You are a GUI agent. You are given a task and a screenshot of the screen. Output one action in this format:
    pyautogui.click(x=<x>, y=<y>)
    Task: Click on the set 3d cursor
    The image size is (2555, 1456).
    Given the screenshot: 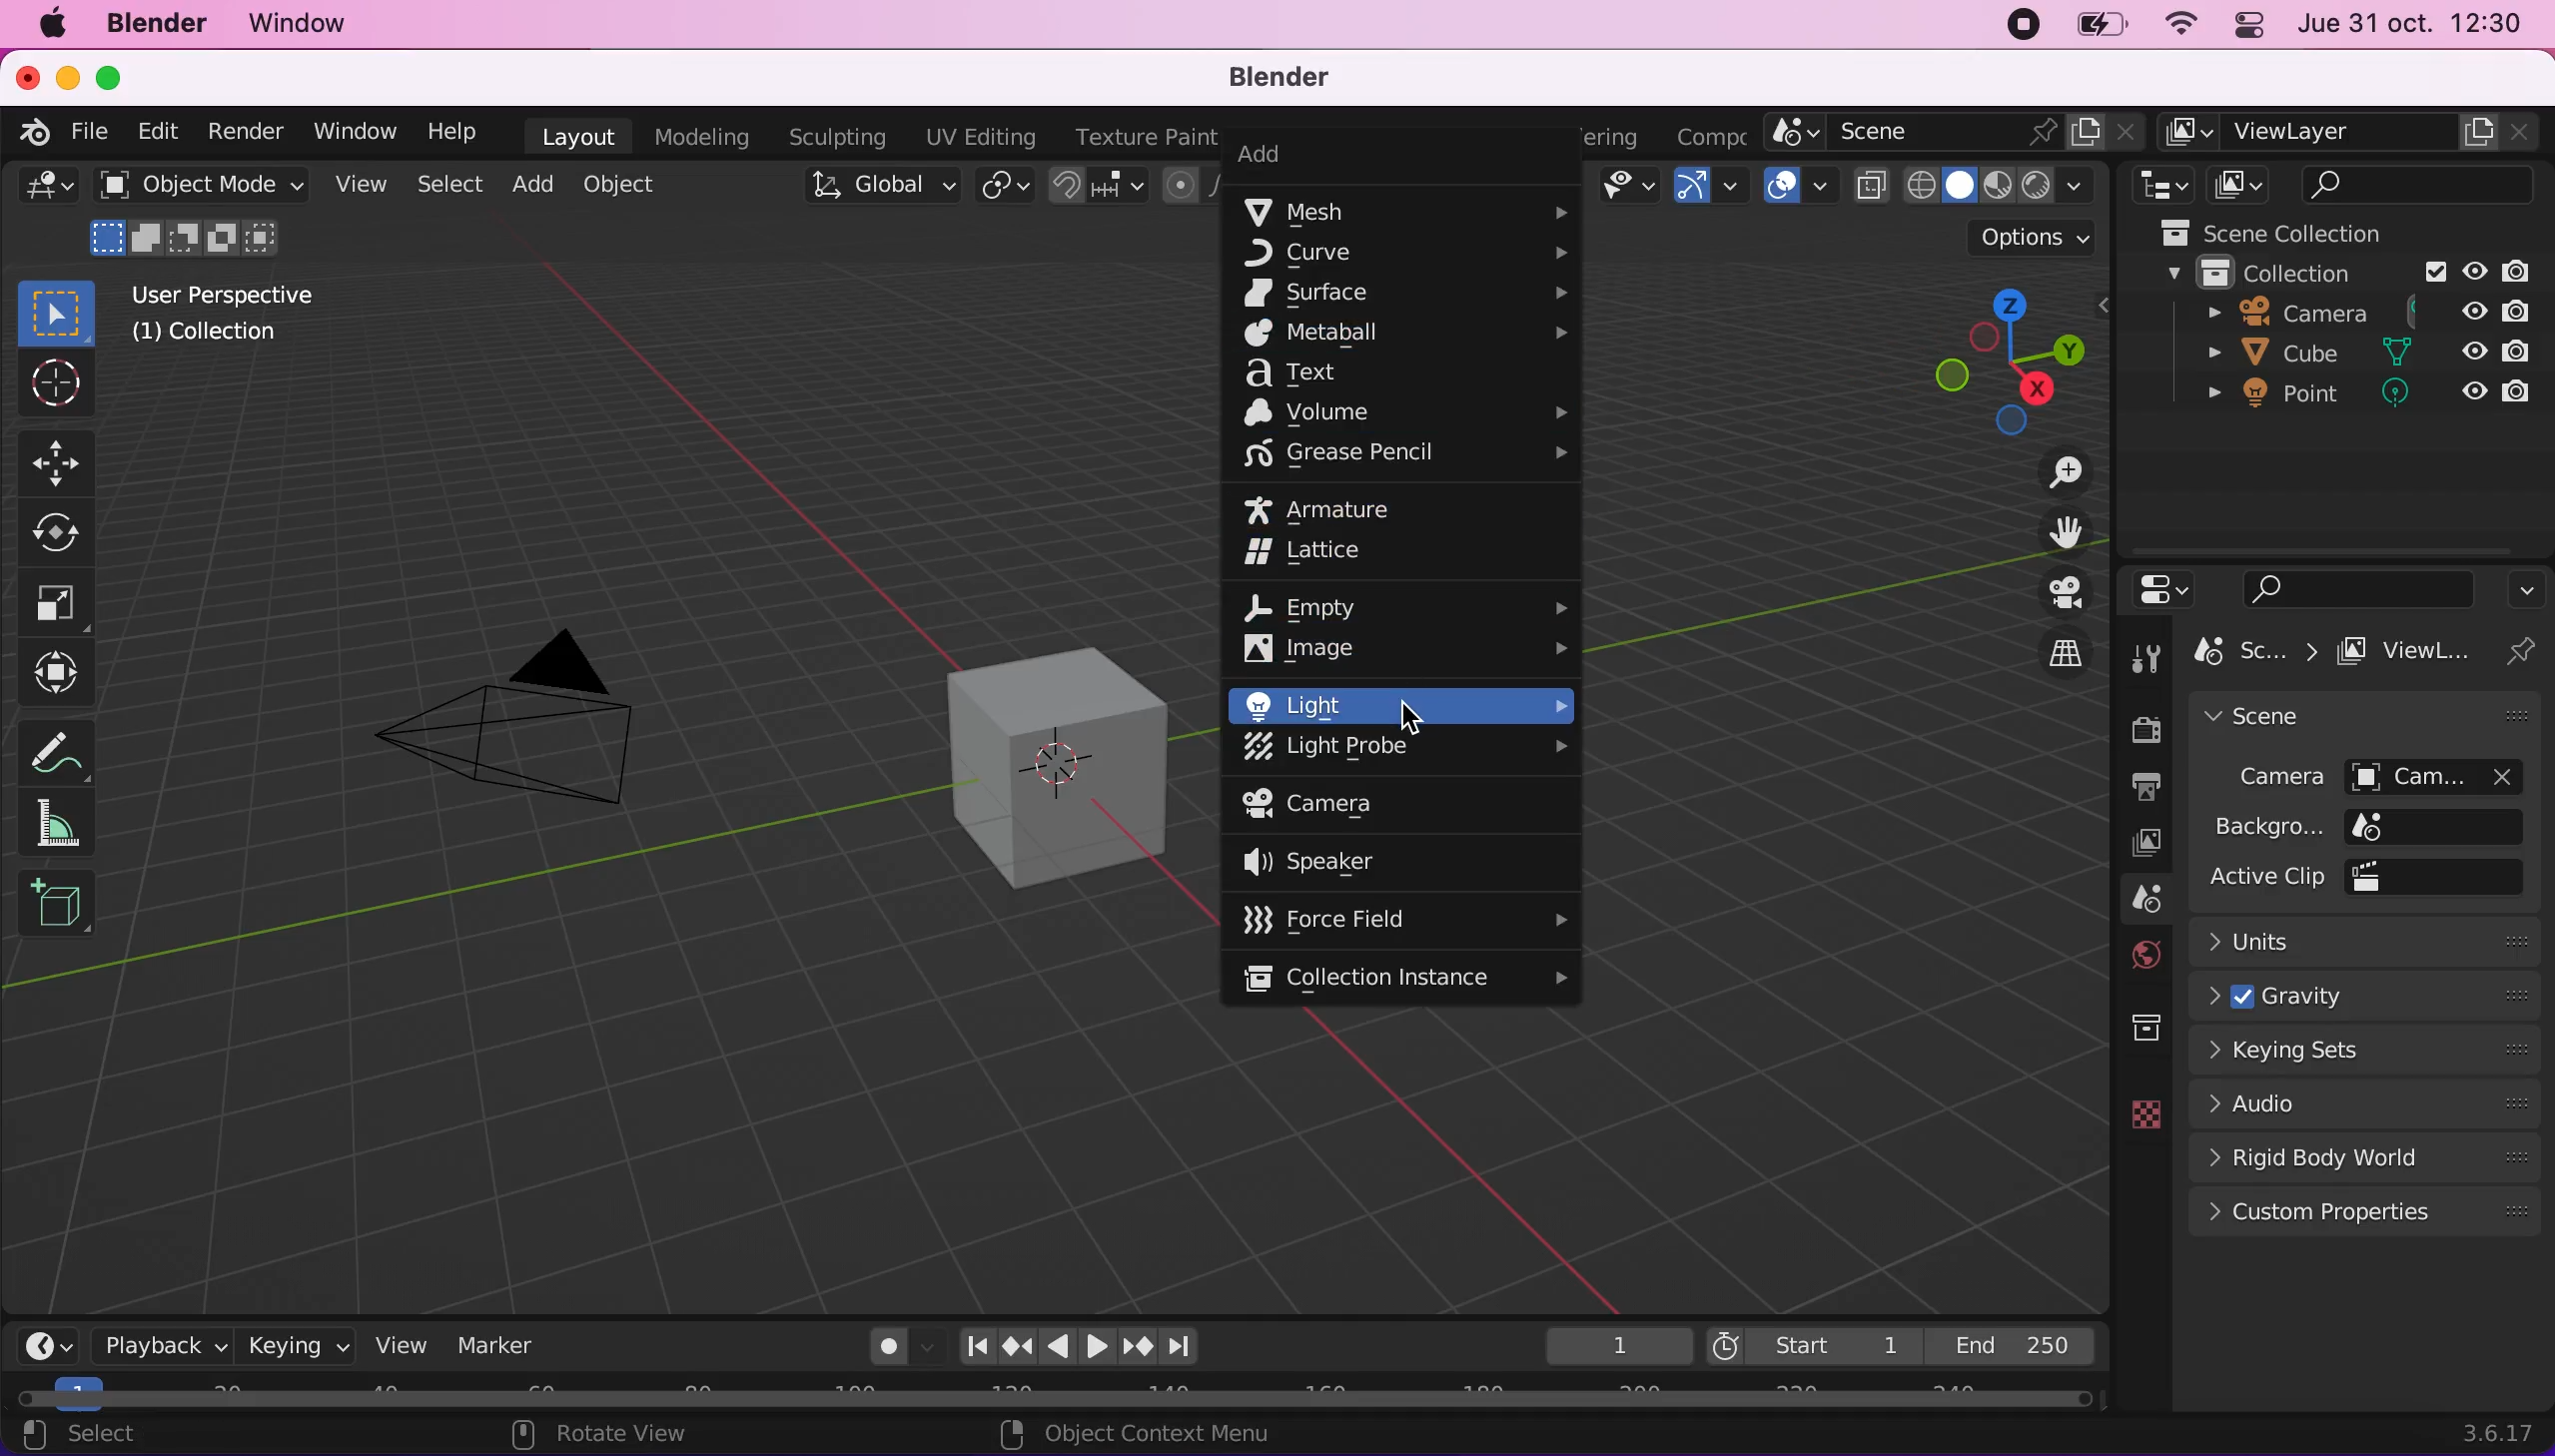 What is the action you would take?
    pyautogui.click(x=1116, y=1434)
    